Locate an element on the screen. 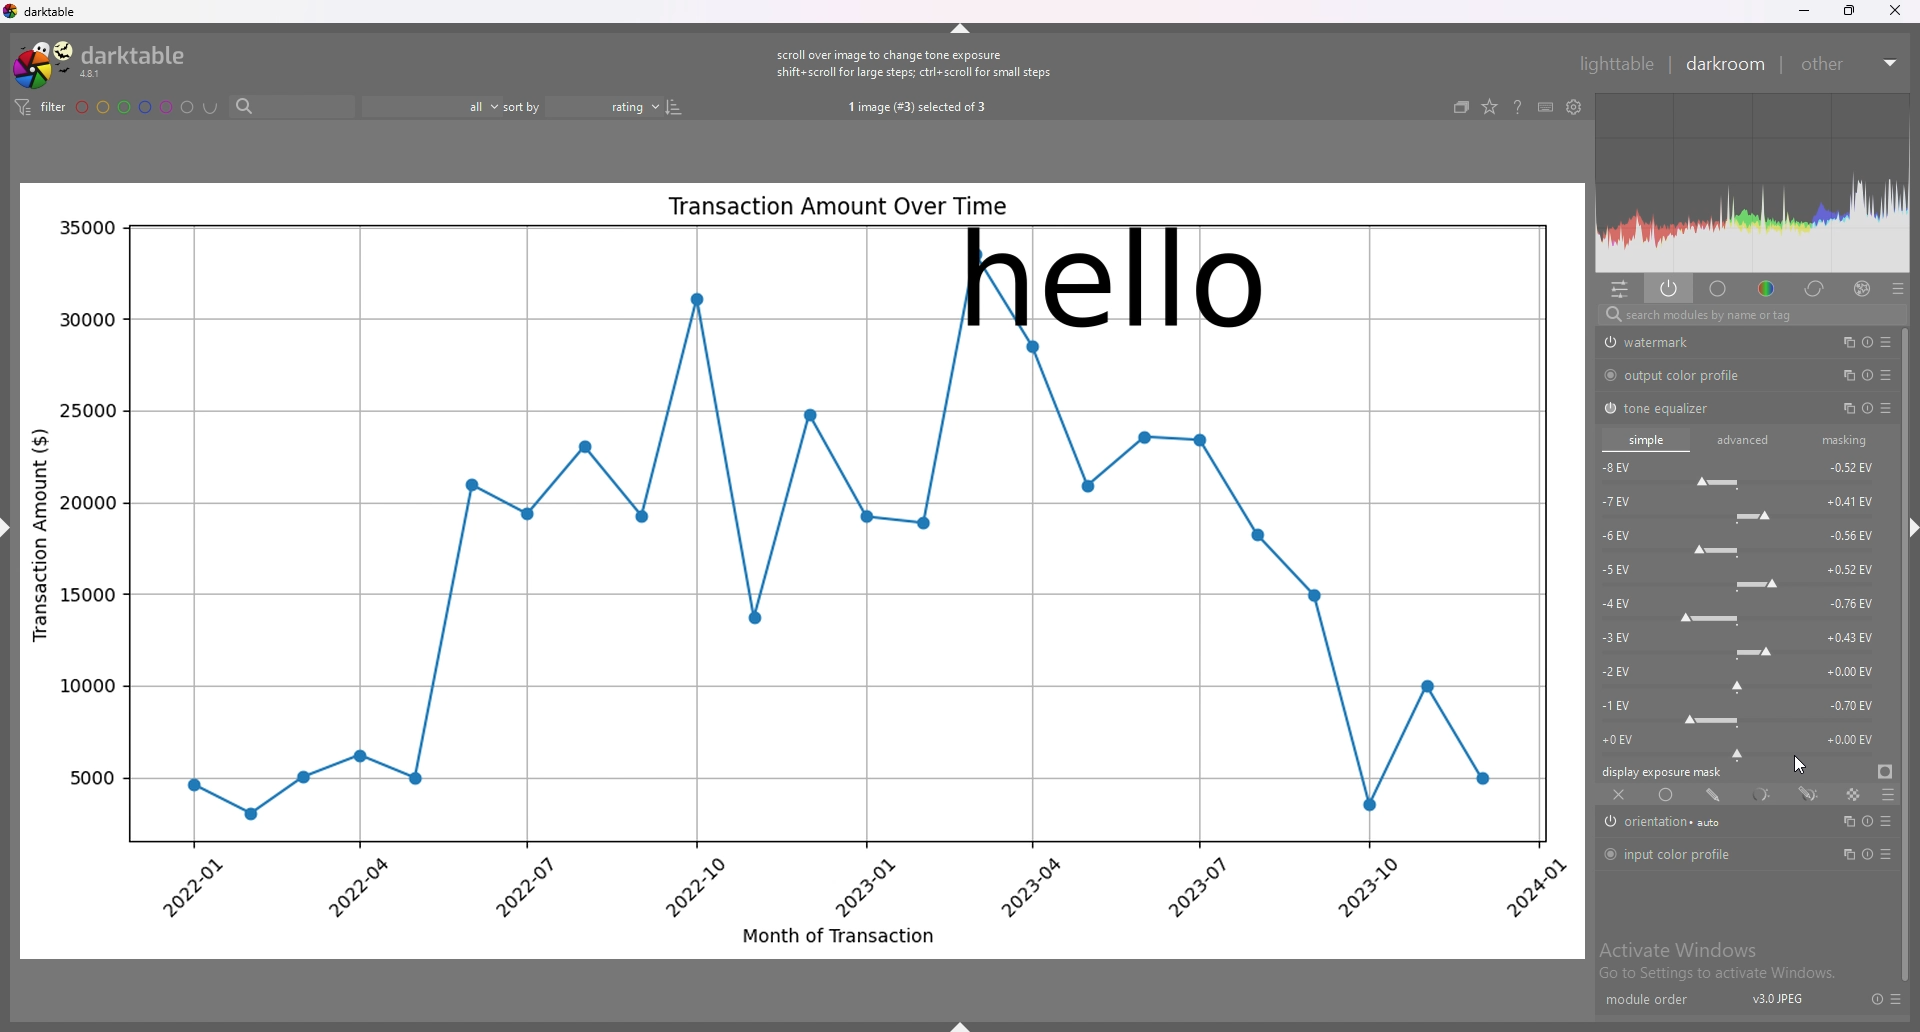 The width and height of the screenshot is (1920, 1032). Activate Windows is located at coordinates (1679, 949).